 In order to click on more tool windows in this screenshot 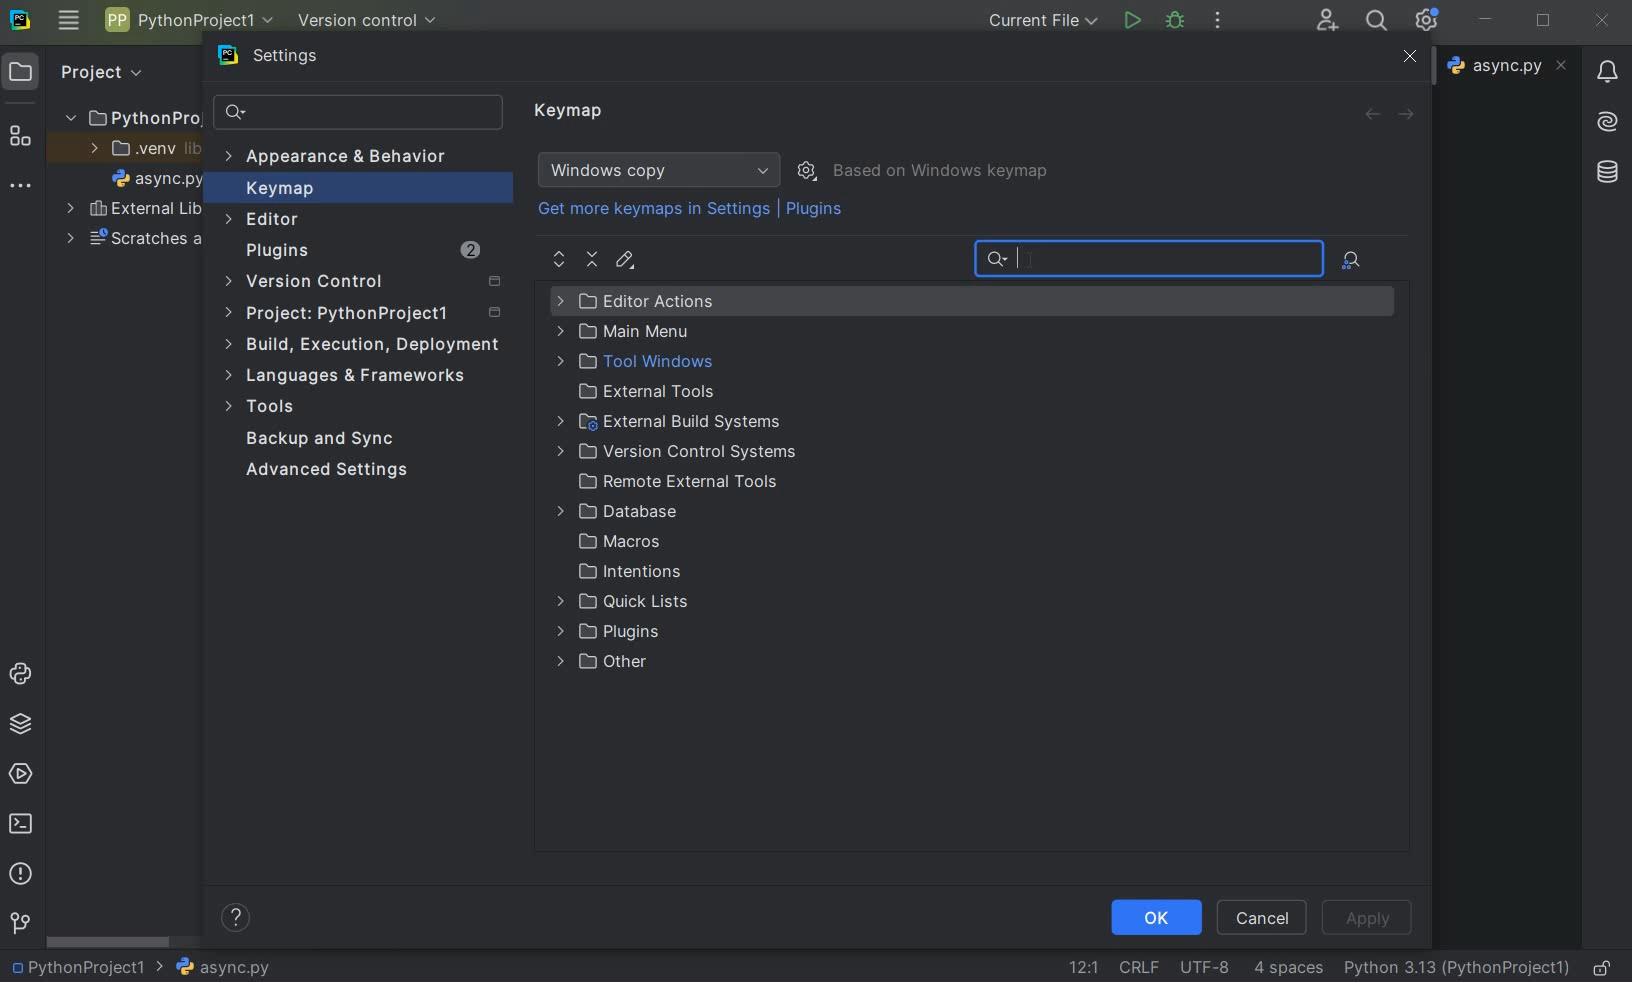, I will do `click(18, 186)`.